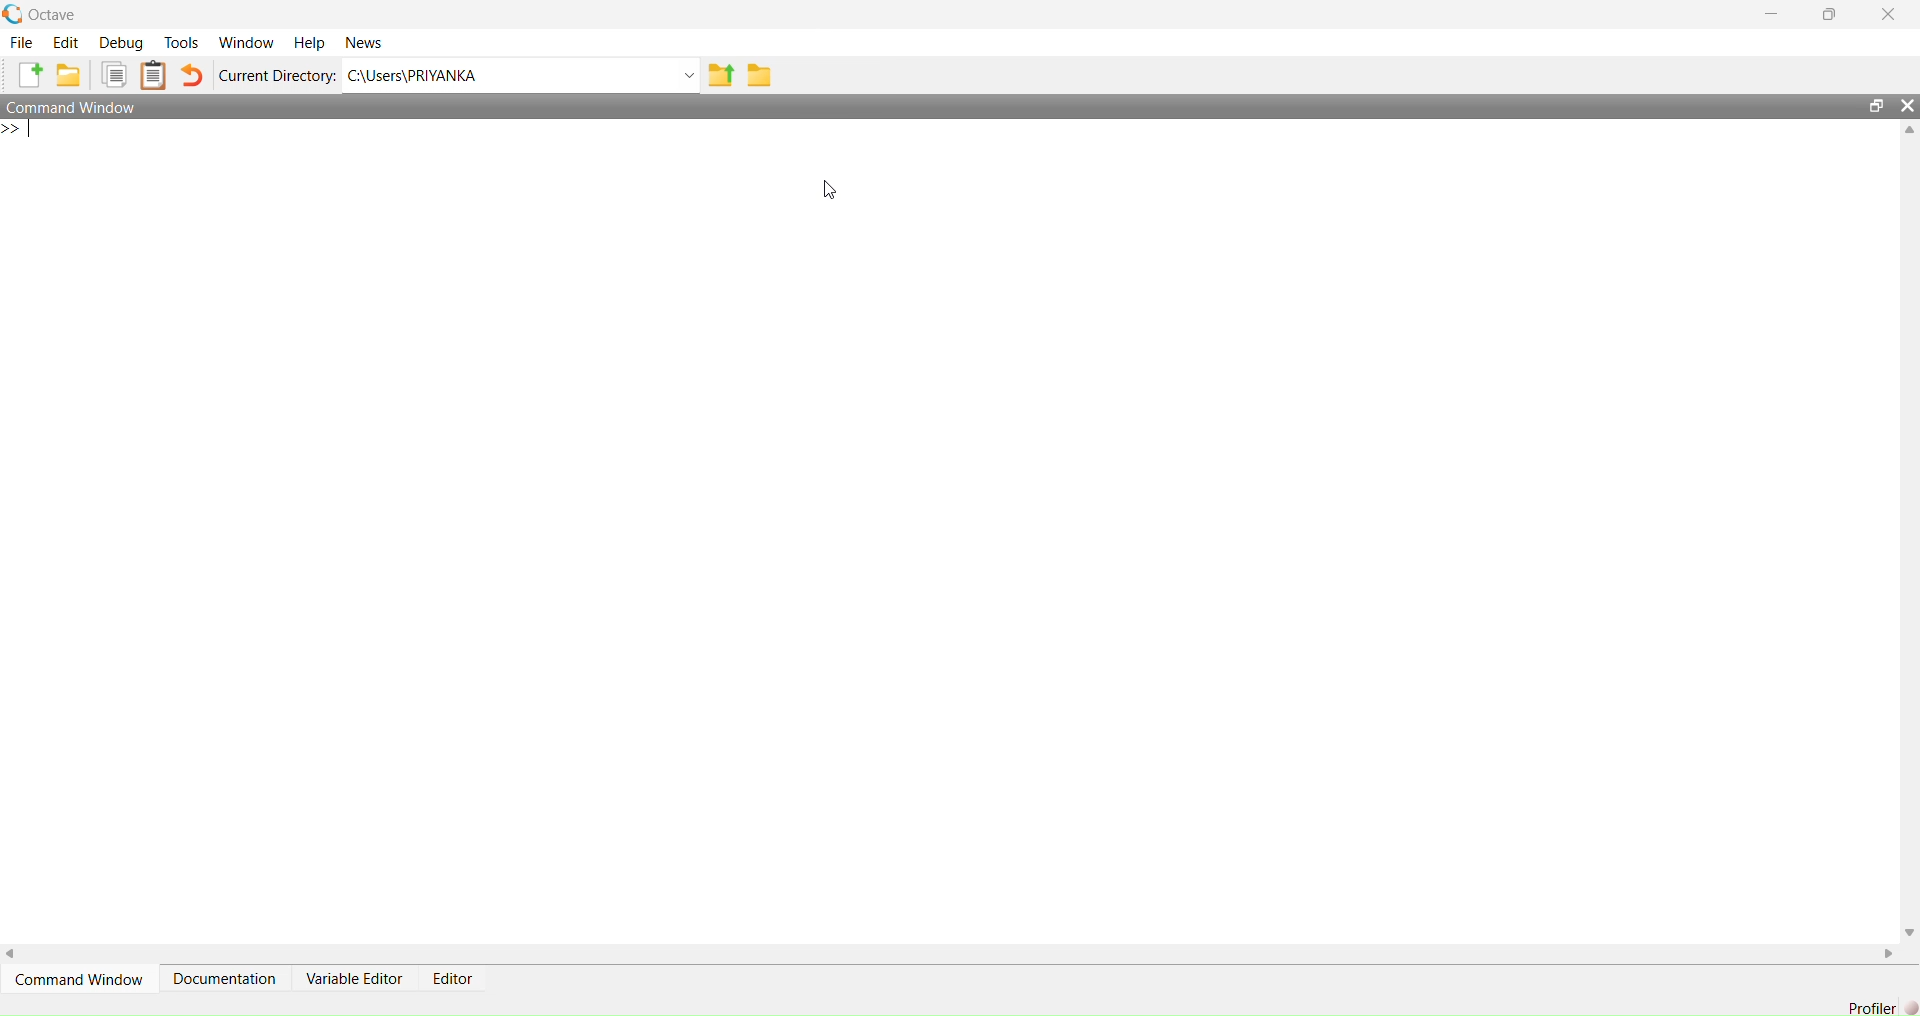  What do you see at coordinates (27, 75) in the screenshot?
I see `New script` at bounding box center [27, 75].